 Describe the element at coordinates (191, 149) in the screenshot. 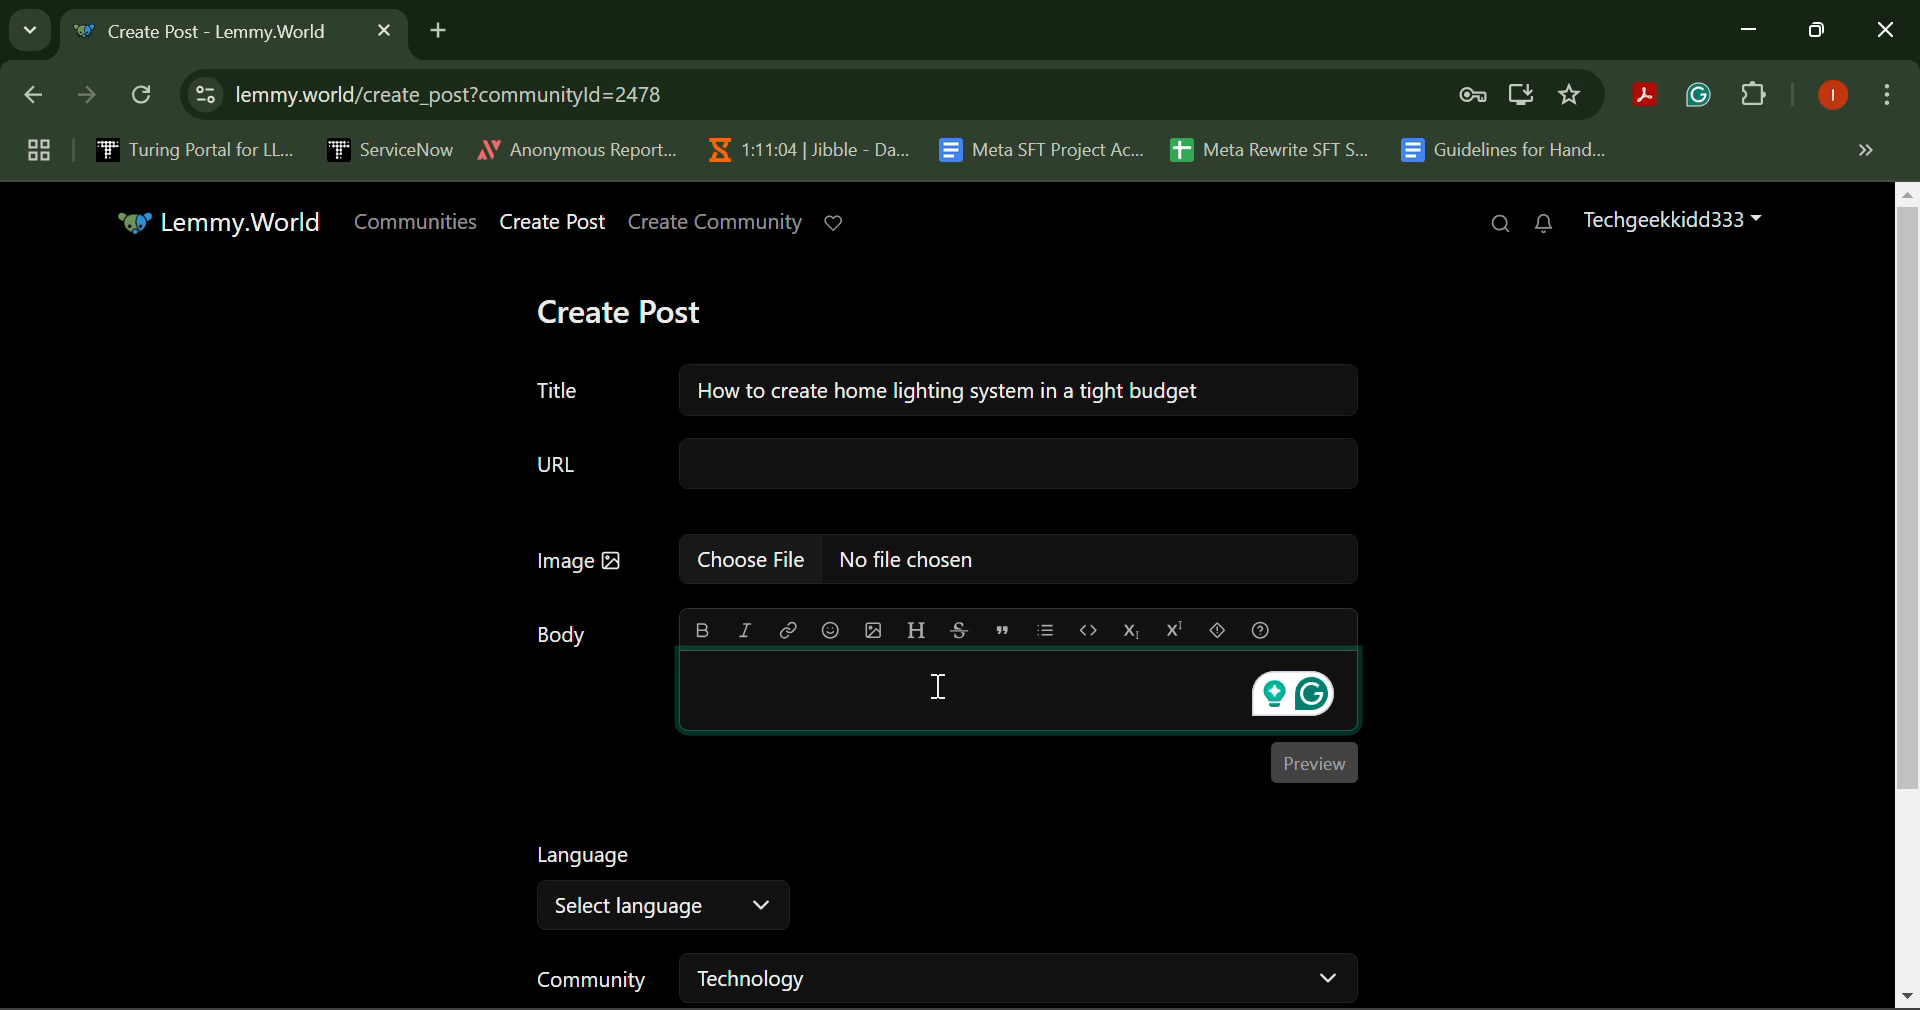

I see `Turing Portal for LLM` at that location.